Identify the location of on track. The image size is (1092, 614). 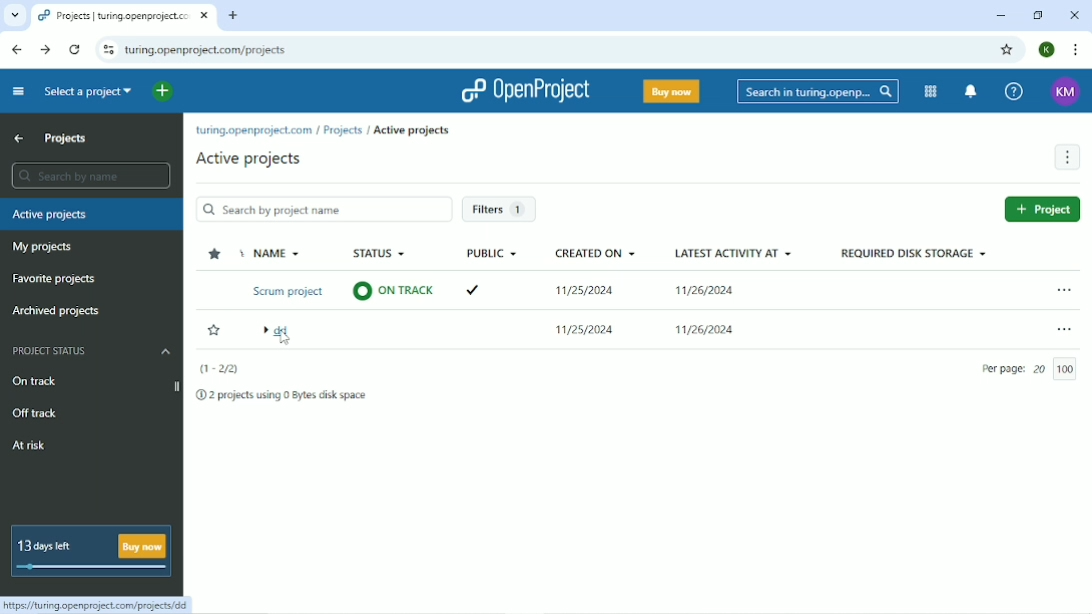
(399, 289).